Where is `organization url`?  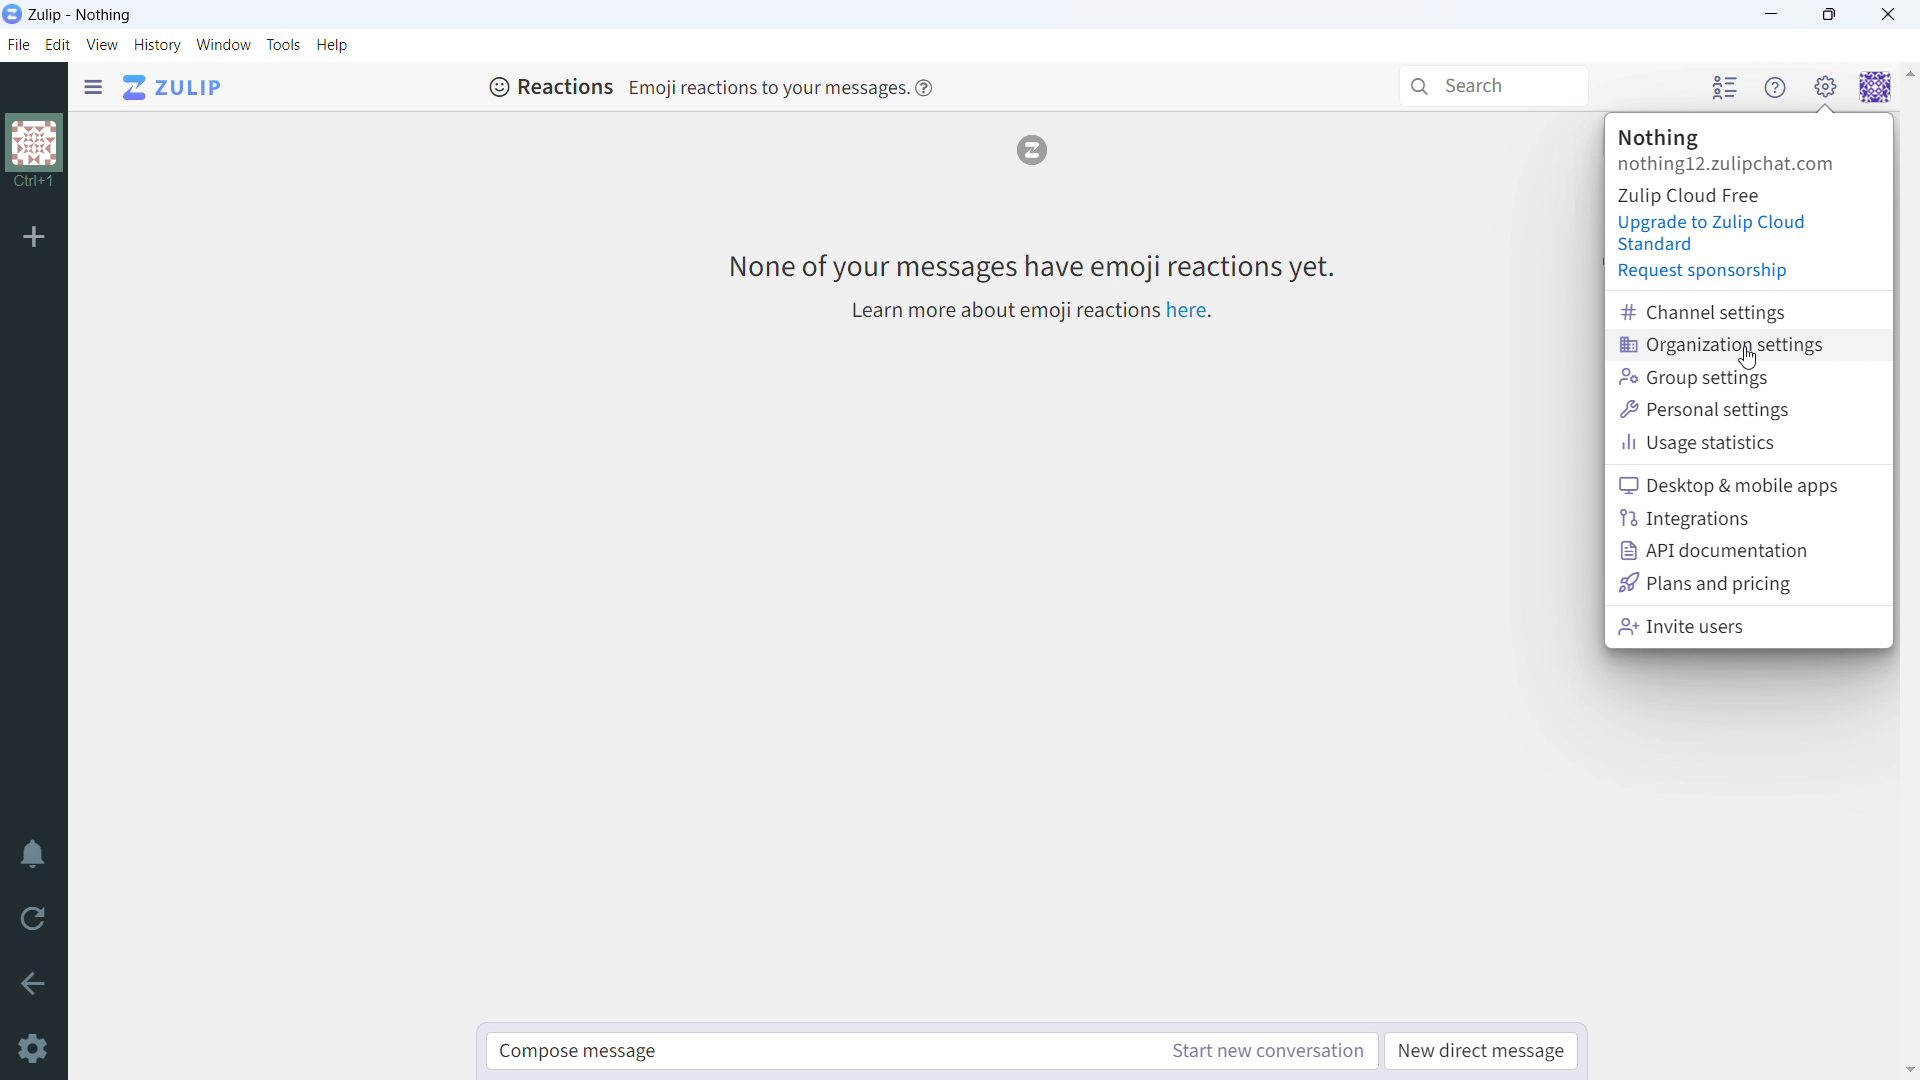 organization url is located at coordinates (1726, 165).